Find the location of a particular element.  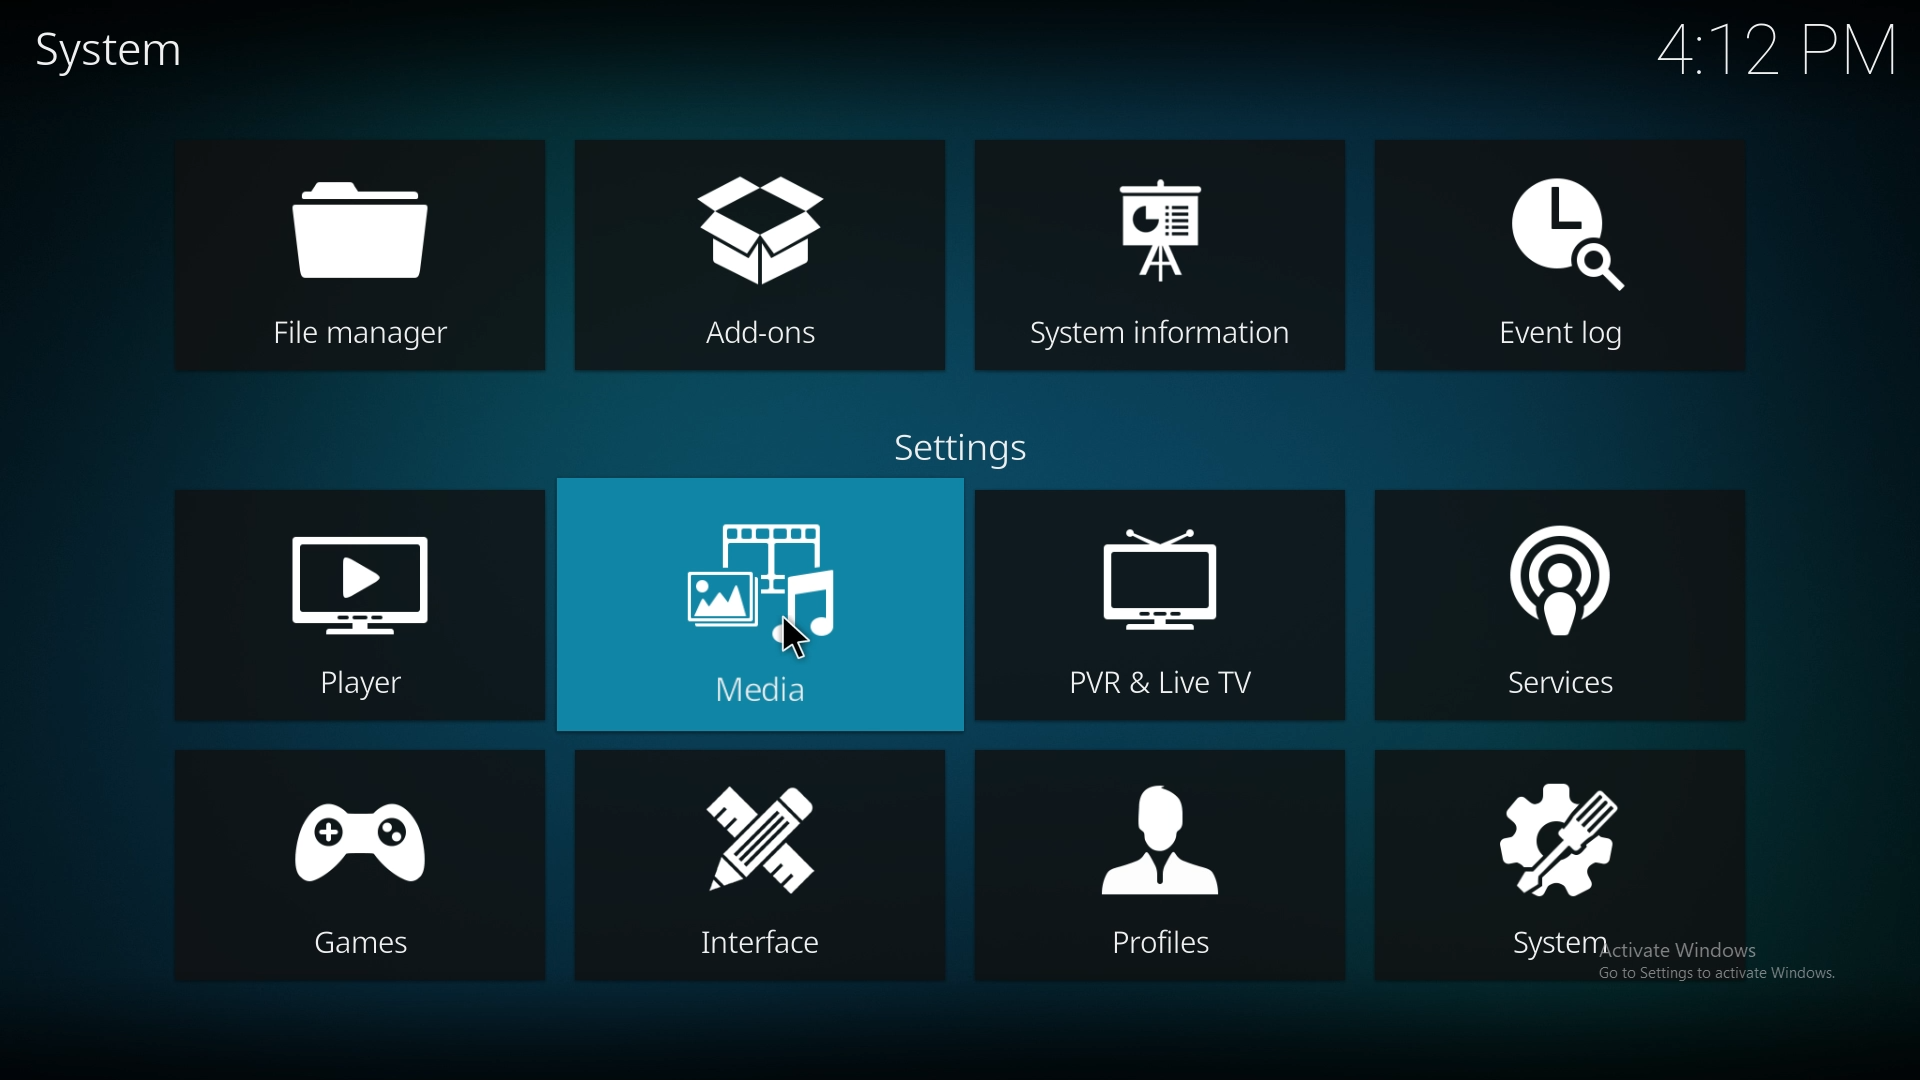

settings is located at coordinates (961, 448).